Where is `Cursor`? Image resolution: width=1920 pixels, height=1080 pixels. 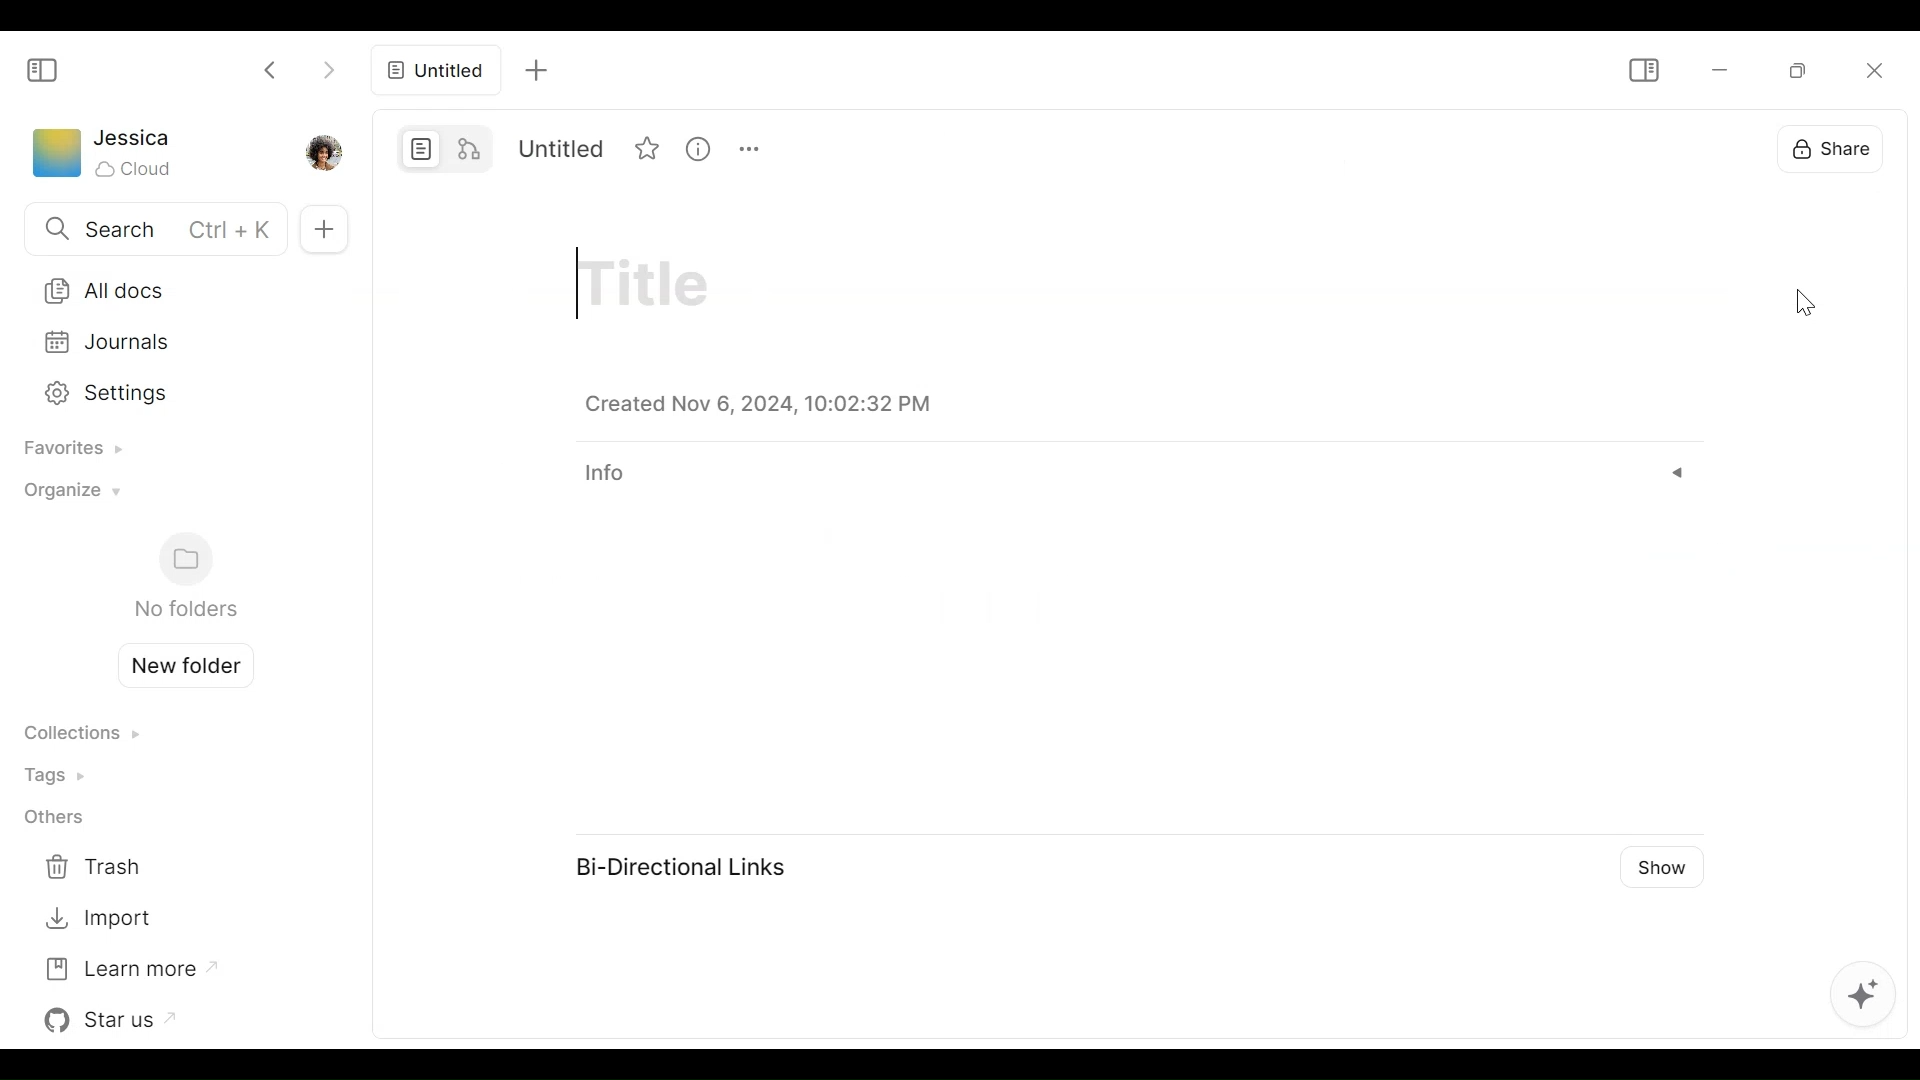 Cursor is located at coordinates (1809, 302).